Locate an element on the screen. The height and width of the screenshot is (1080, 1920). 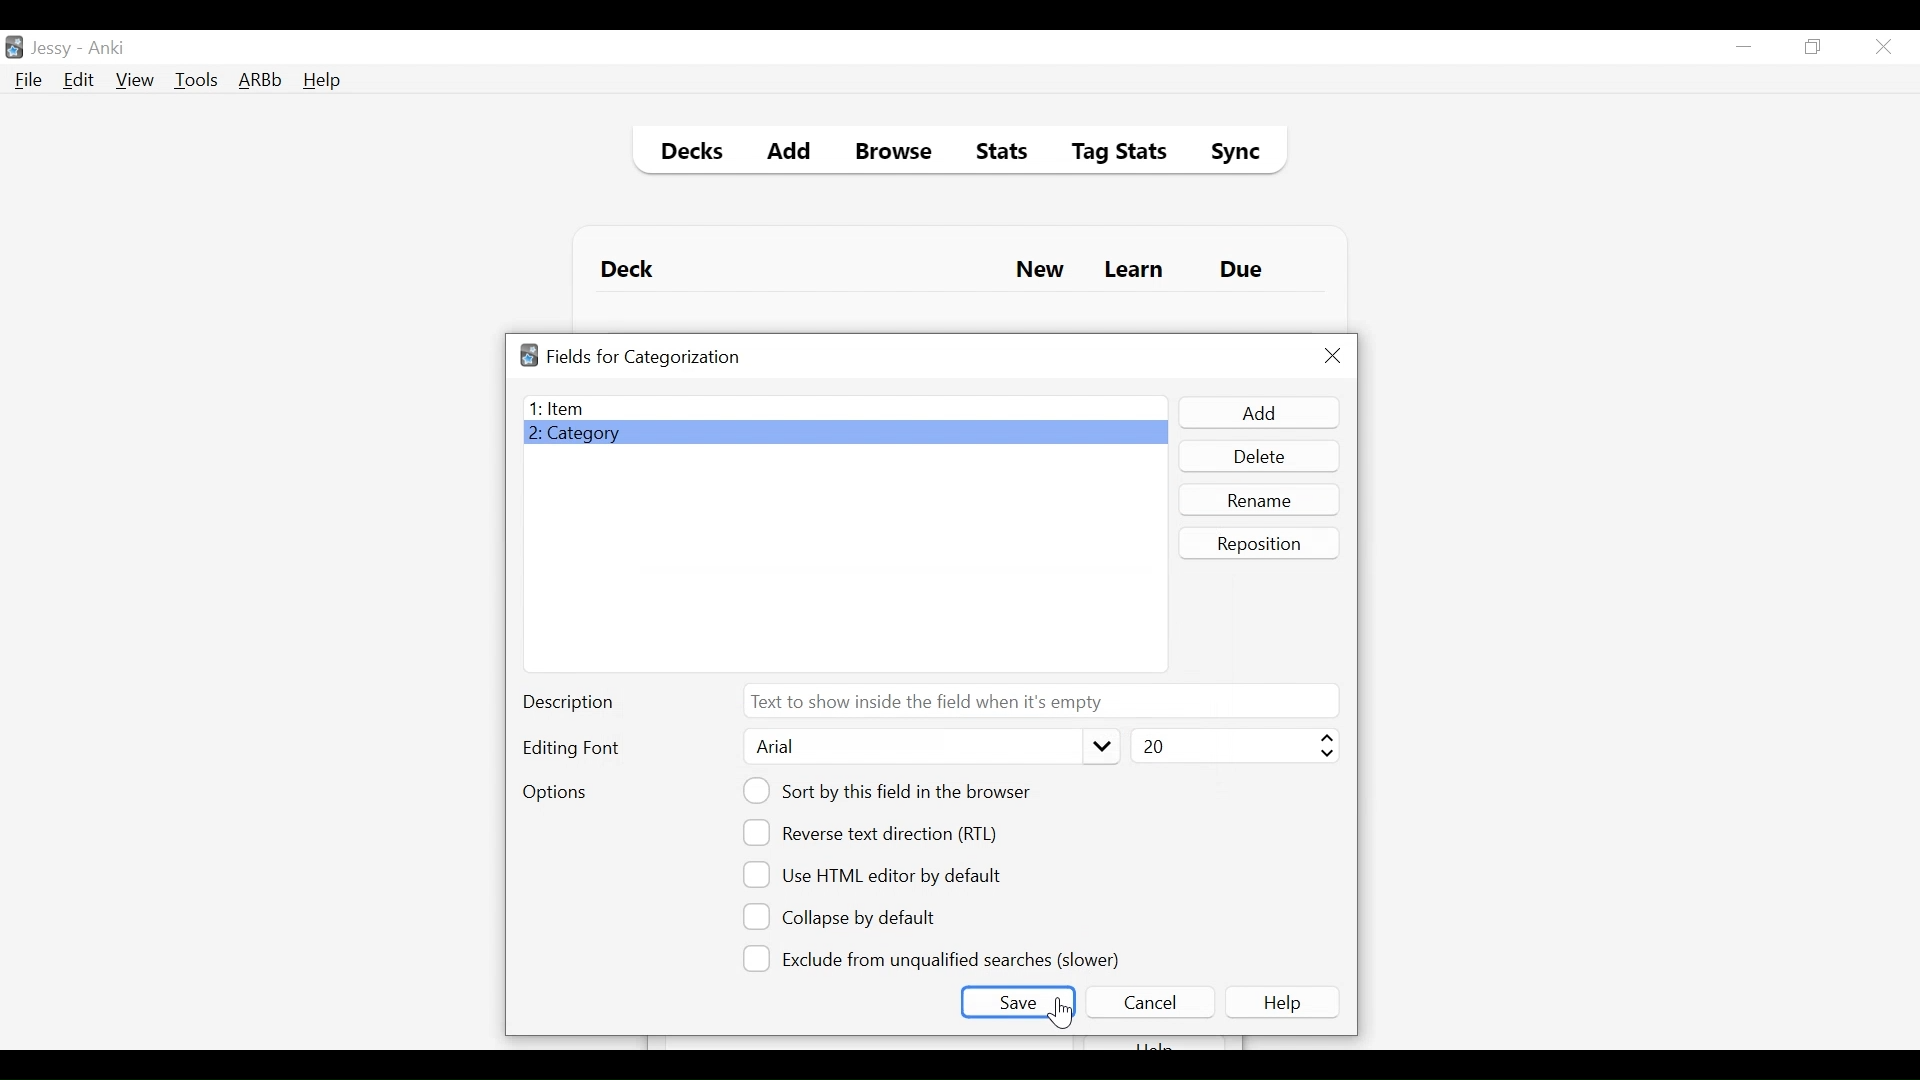
Adjust Font Size is located at coordinates (1232, 746).